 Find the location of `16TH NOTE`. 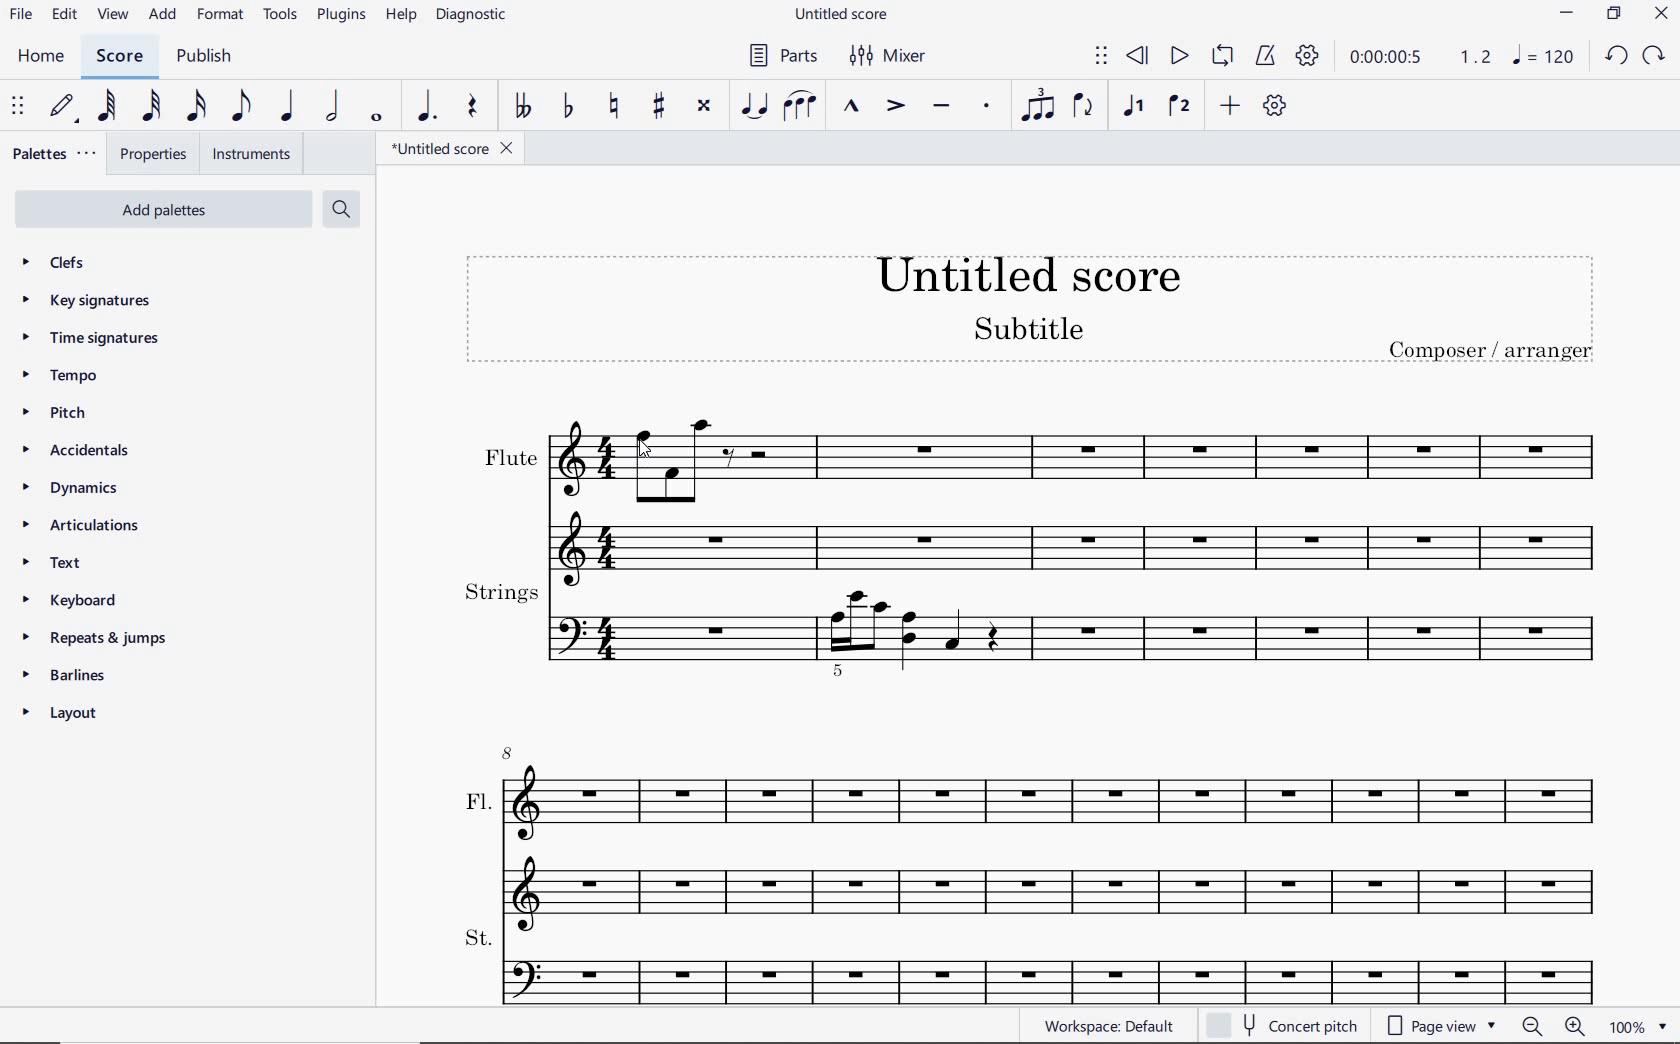

16TH NOTE is located at coordinates (196, 107).